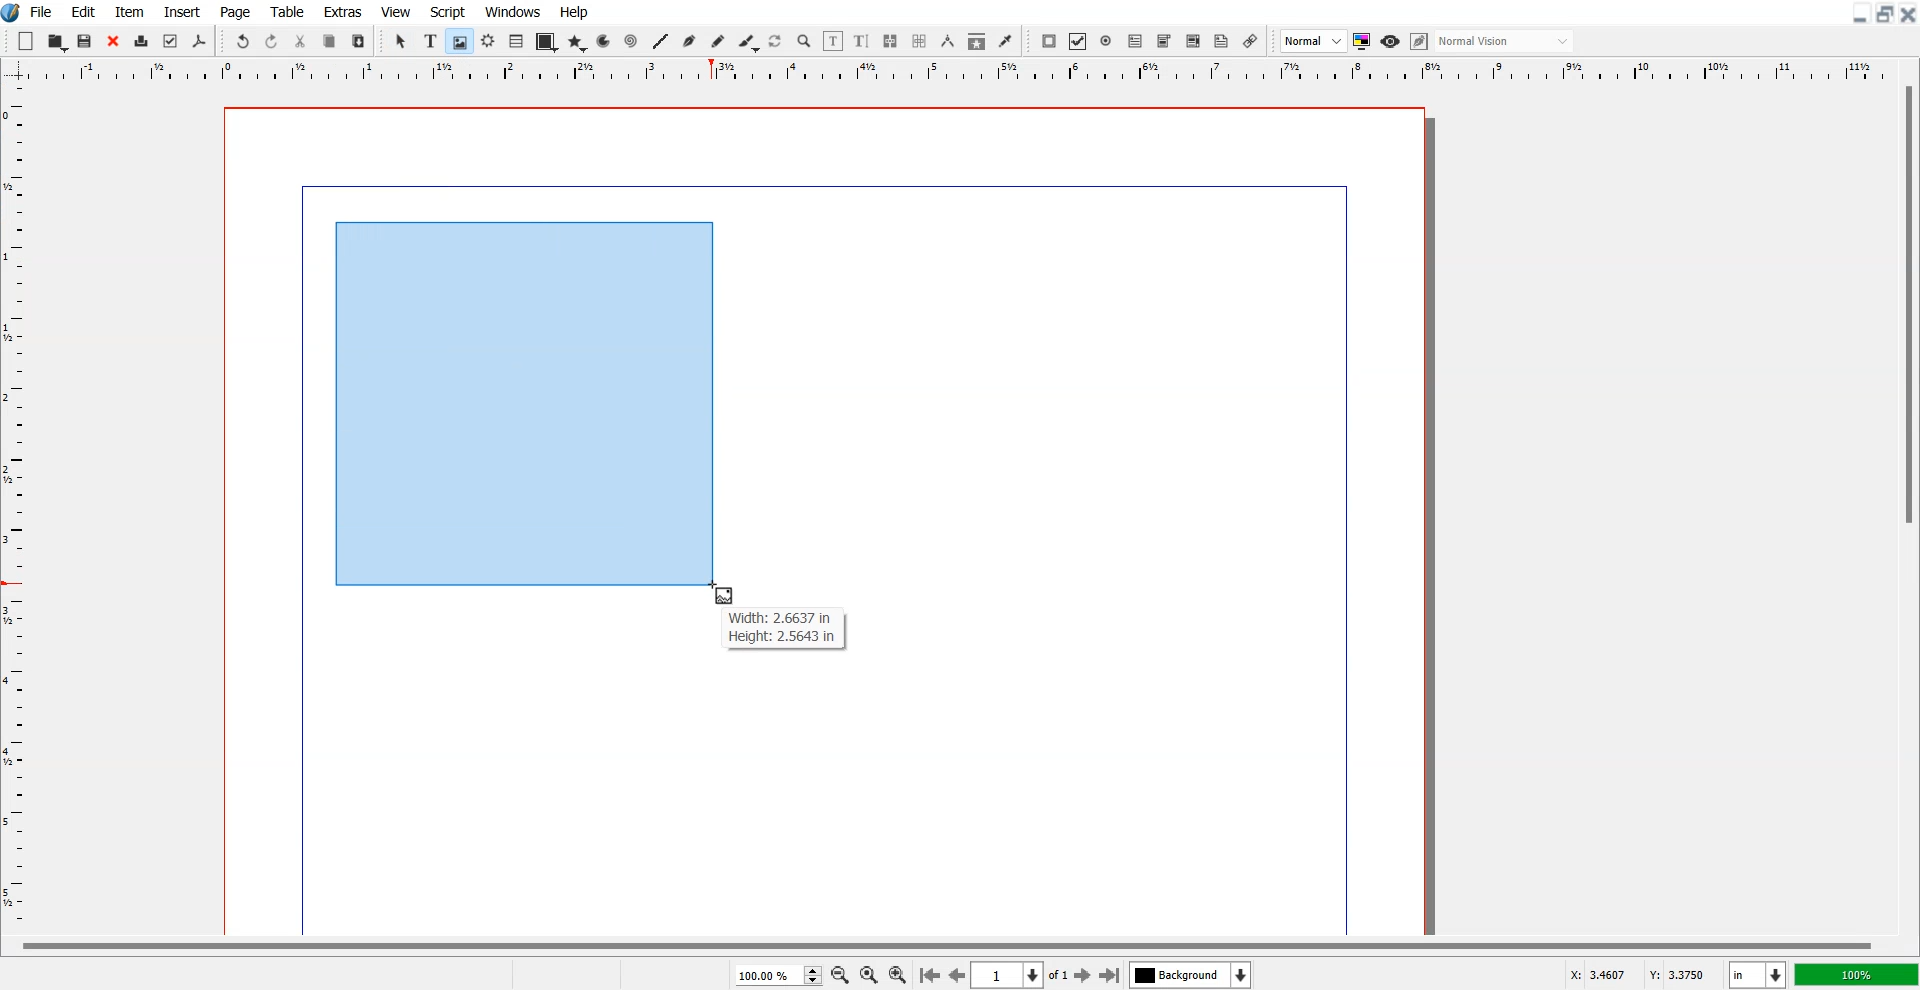 The height and width of the screenshot is (990, 1920). I want to click on Copy, so click(330, 40).